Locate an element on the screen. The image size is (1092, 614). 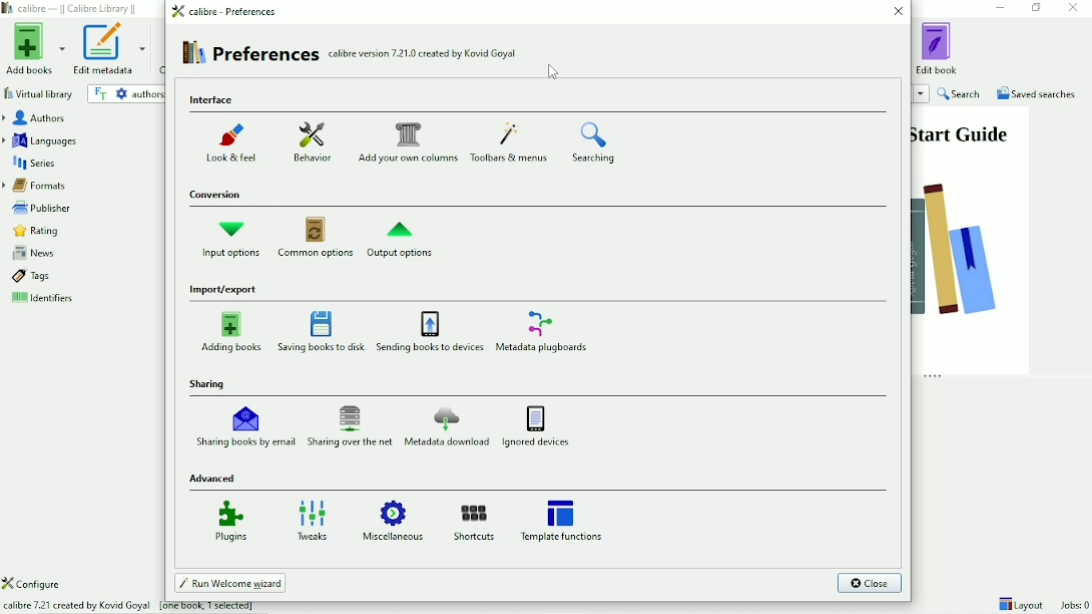
Searching is located at coordinates (594, 143).